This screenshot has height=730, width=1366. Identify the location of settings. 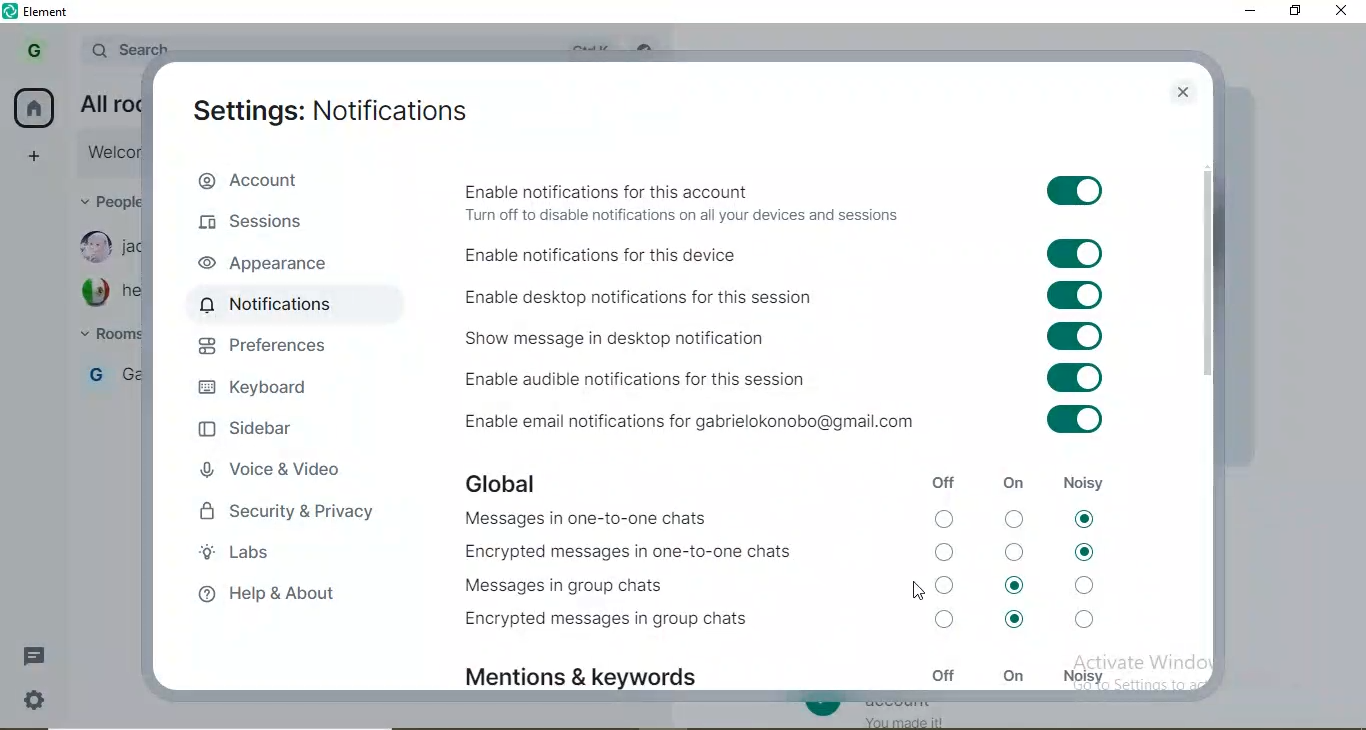
(333, 110).